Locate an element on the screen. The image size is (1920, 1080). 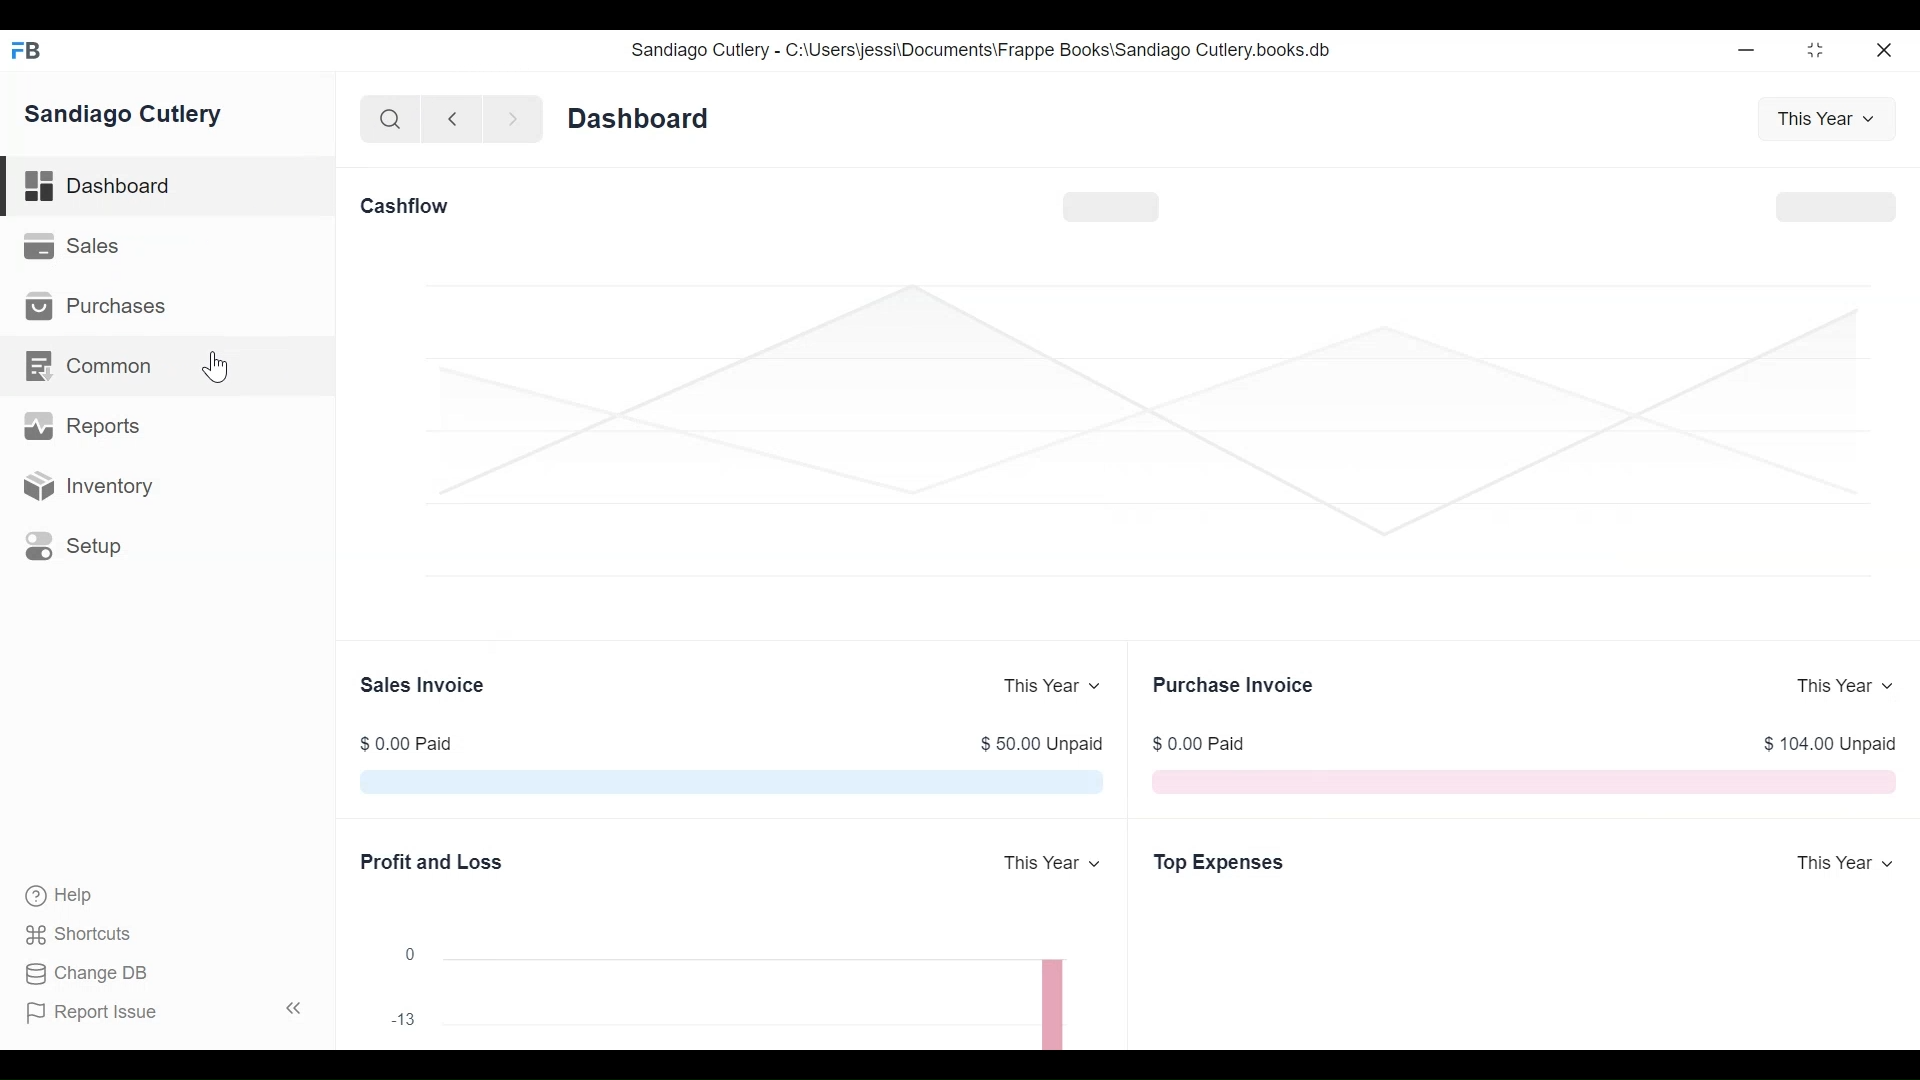
Search is located at coordinates (391, 120).